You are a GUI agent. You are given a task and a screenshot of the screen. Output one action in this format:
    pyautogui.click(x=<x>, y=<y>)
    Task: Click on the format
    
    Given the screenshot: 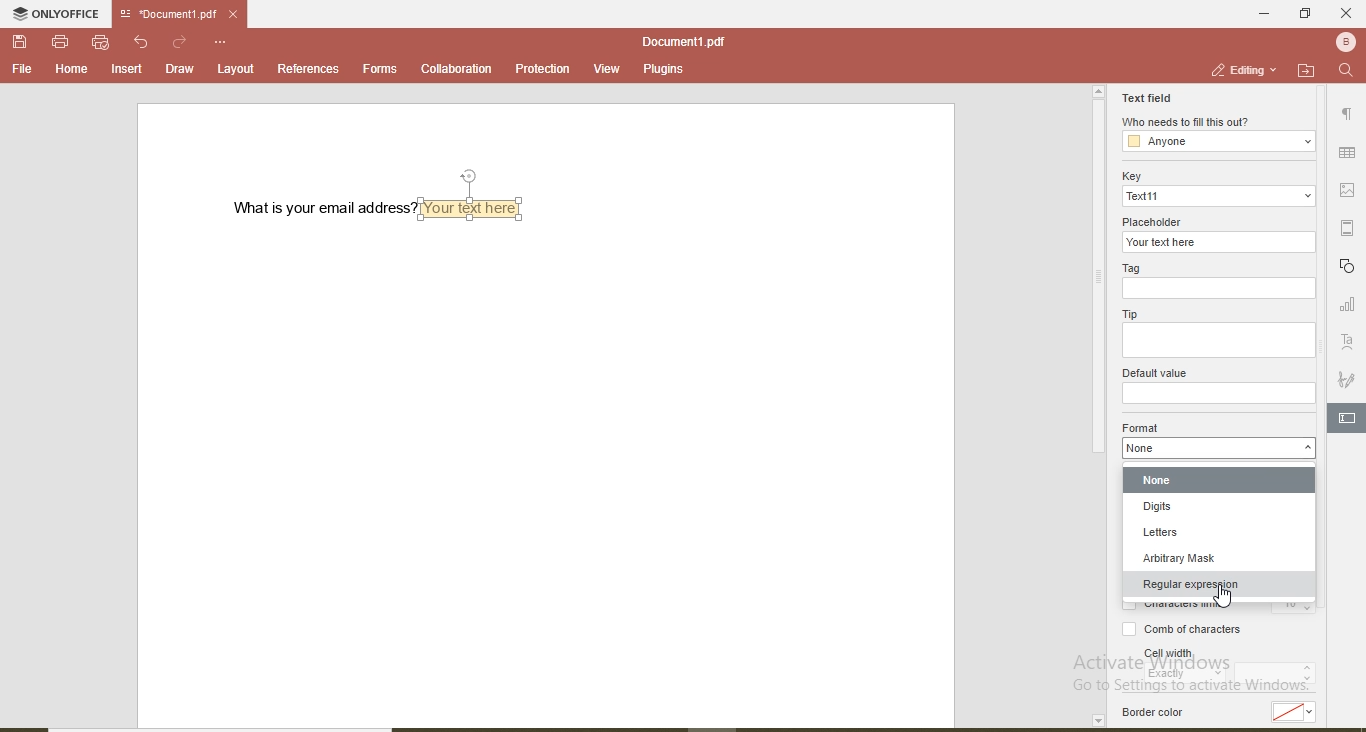 What is the action you would take?
    pyautogui.click(x=1143, y=426)
    